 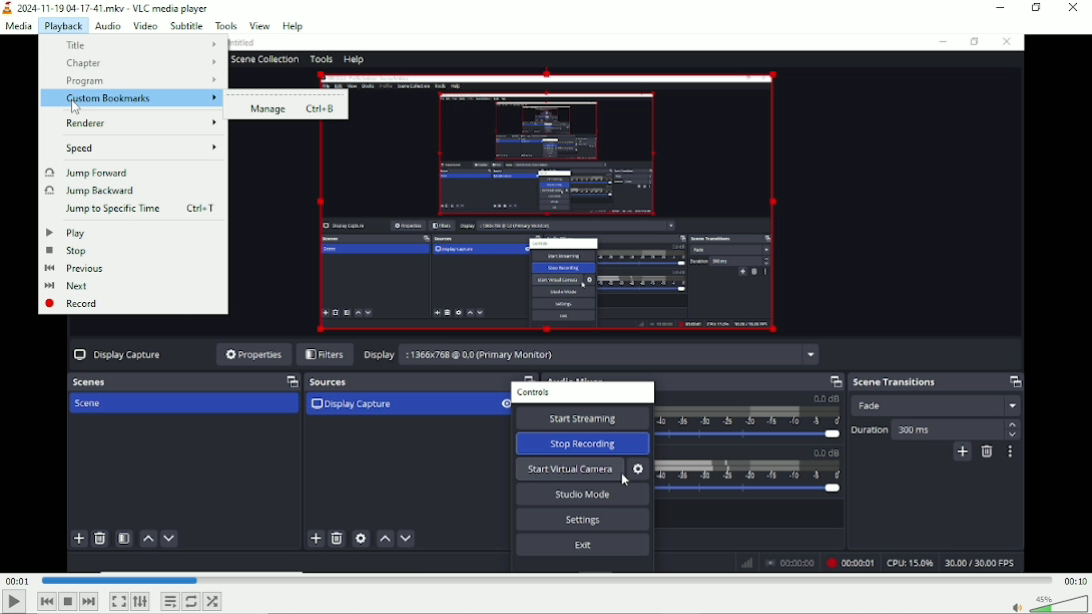 What do you see at coordinates (88, 191) in the screenshot?
I see `Jump backward` at bounding box center [88, 191].